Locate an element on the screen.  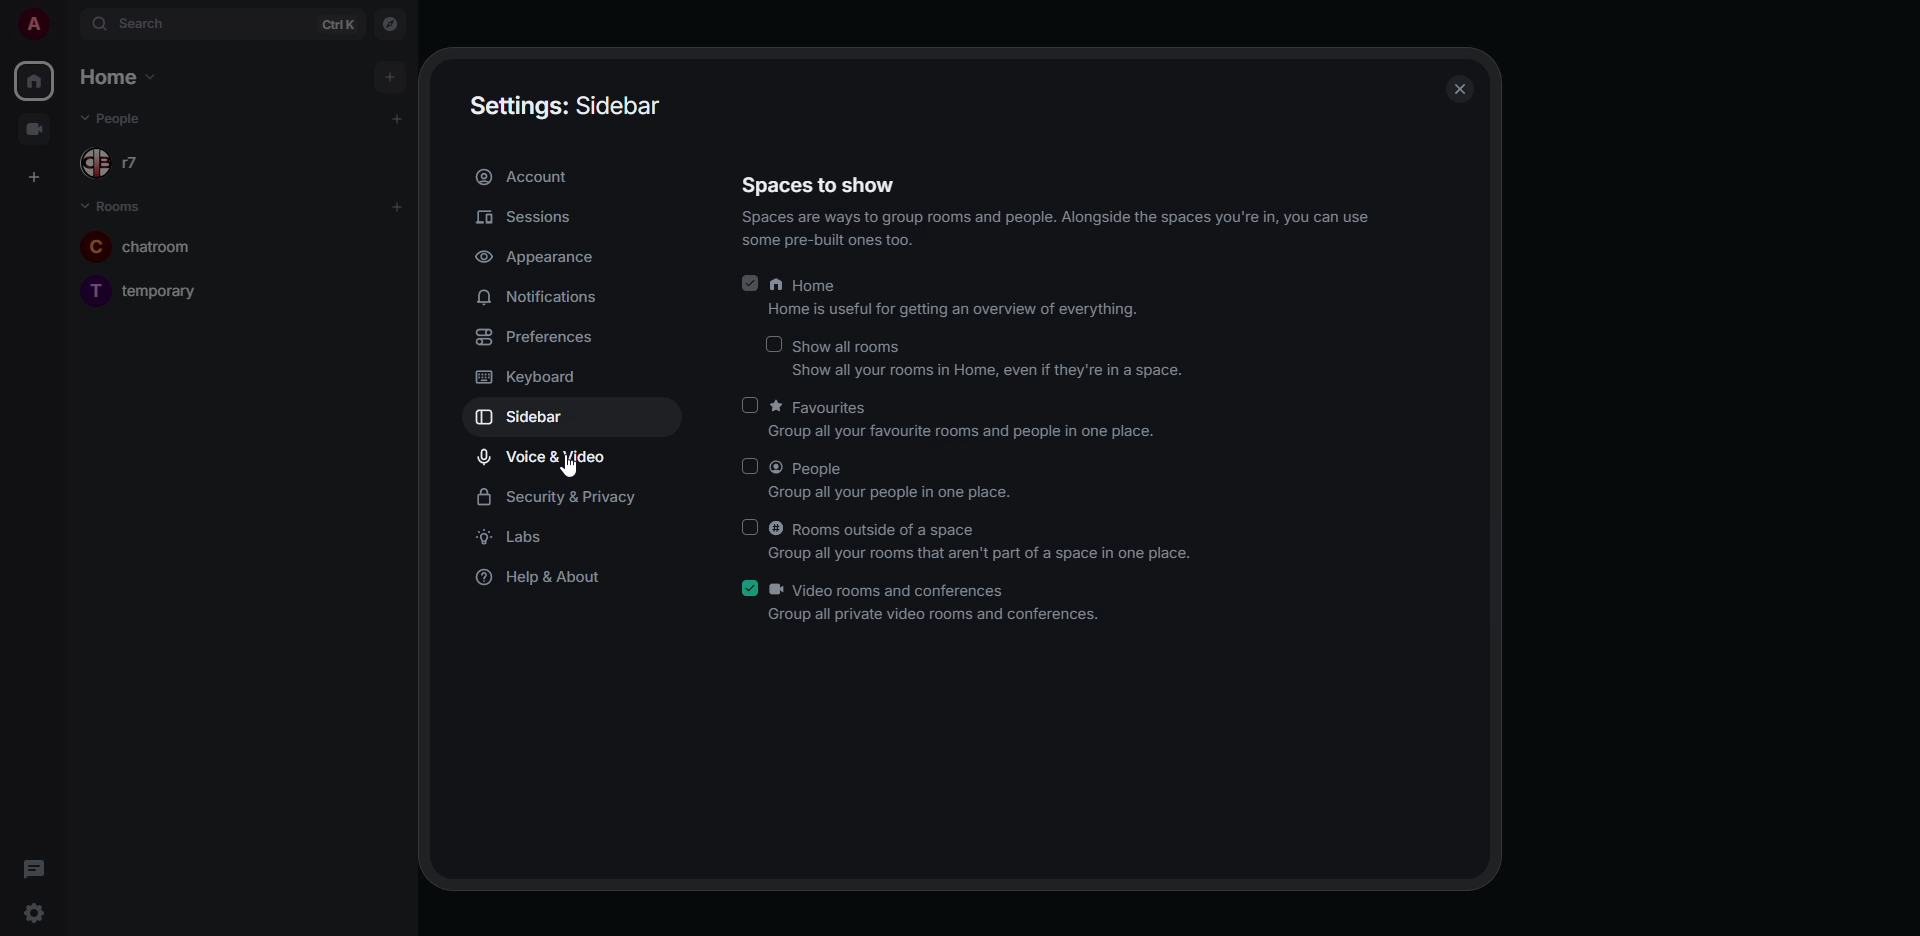
enabled is located at coordinates (745, 589).